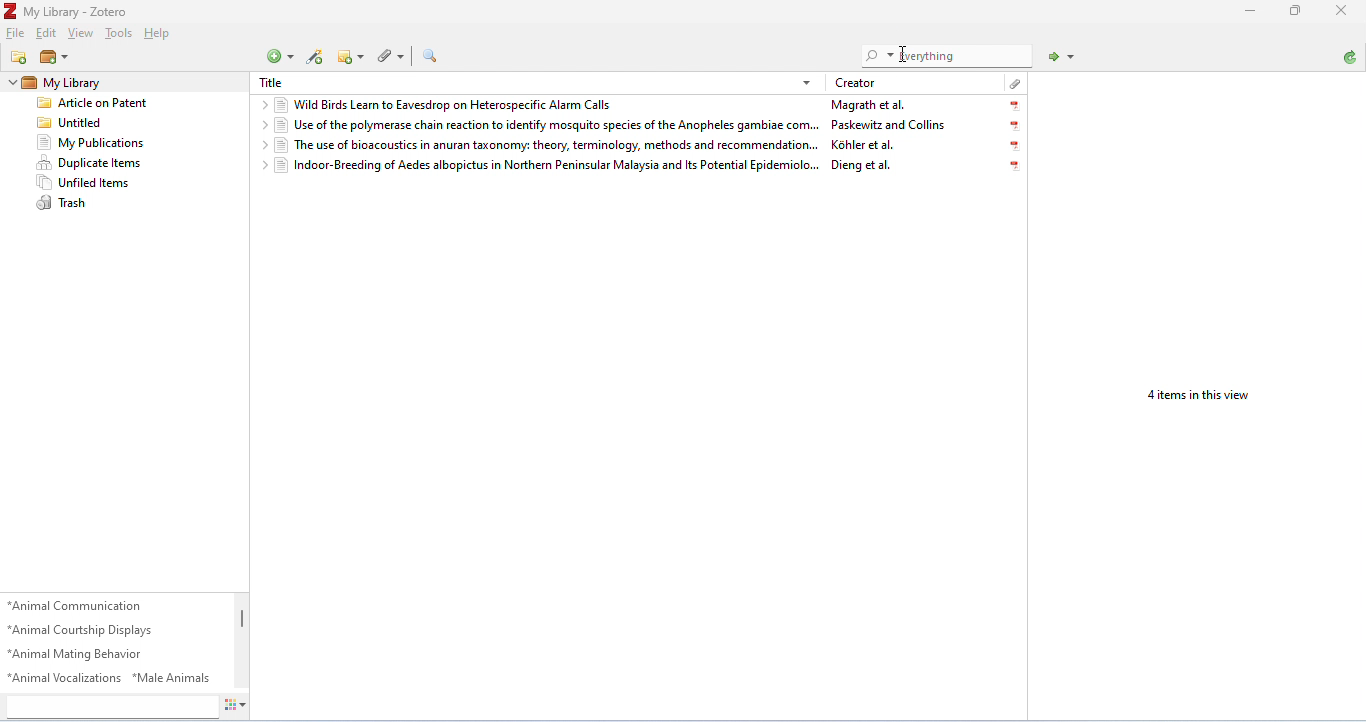 The width and height of the screenshot is (1366, 722). Describe the element at coordinates (86, 630) in the screenshot. I see `“Animal Courtship Displays` at that location.